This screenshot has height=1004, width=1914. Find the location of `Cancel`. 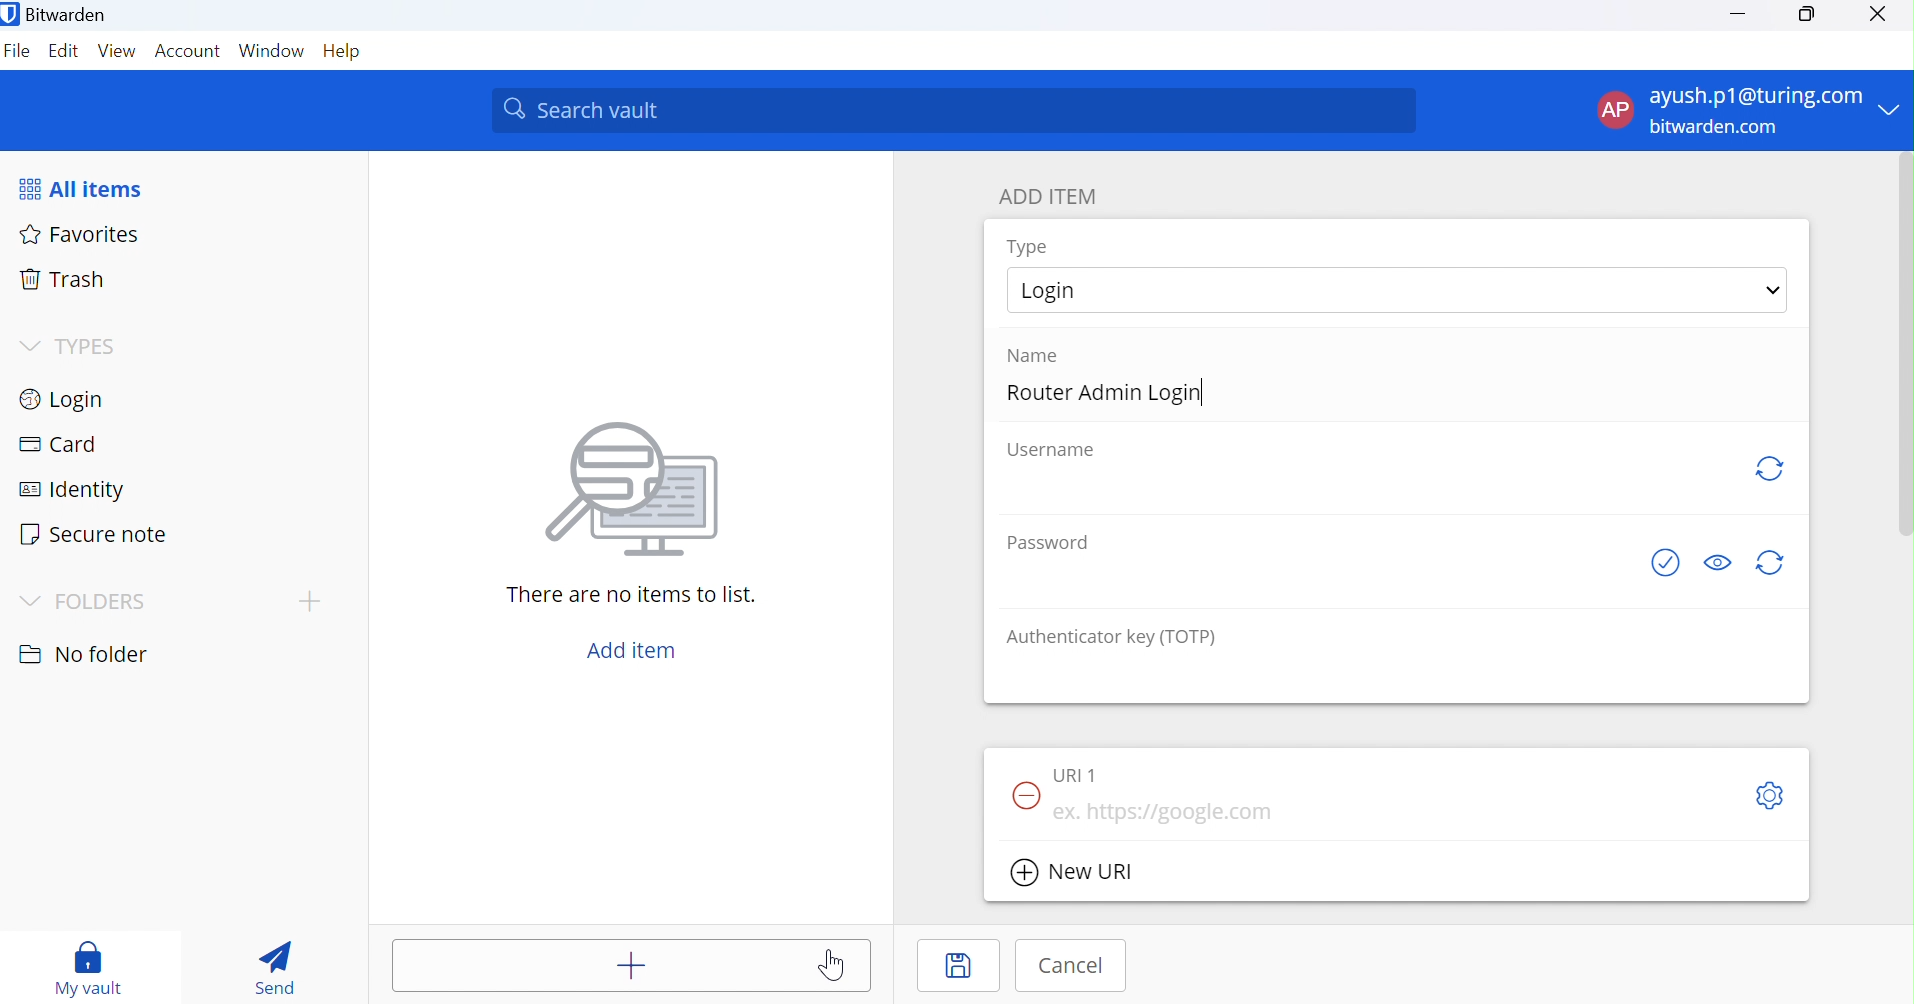

Cancel is located at coordinates (1071, 966).